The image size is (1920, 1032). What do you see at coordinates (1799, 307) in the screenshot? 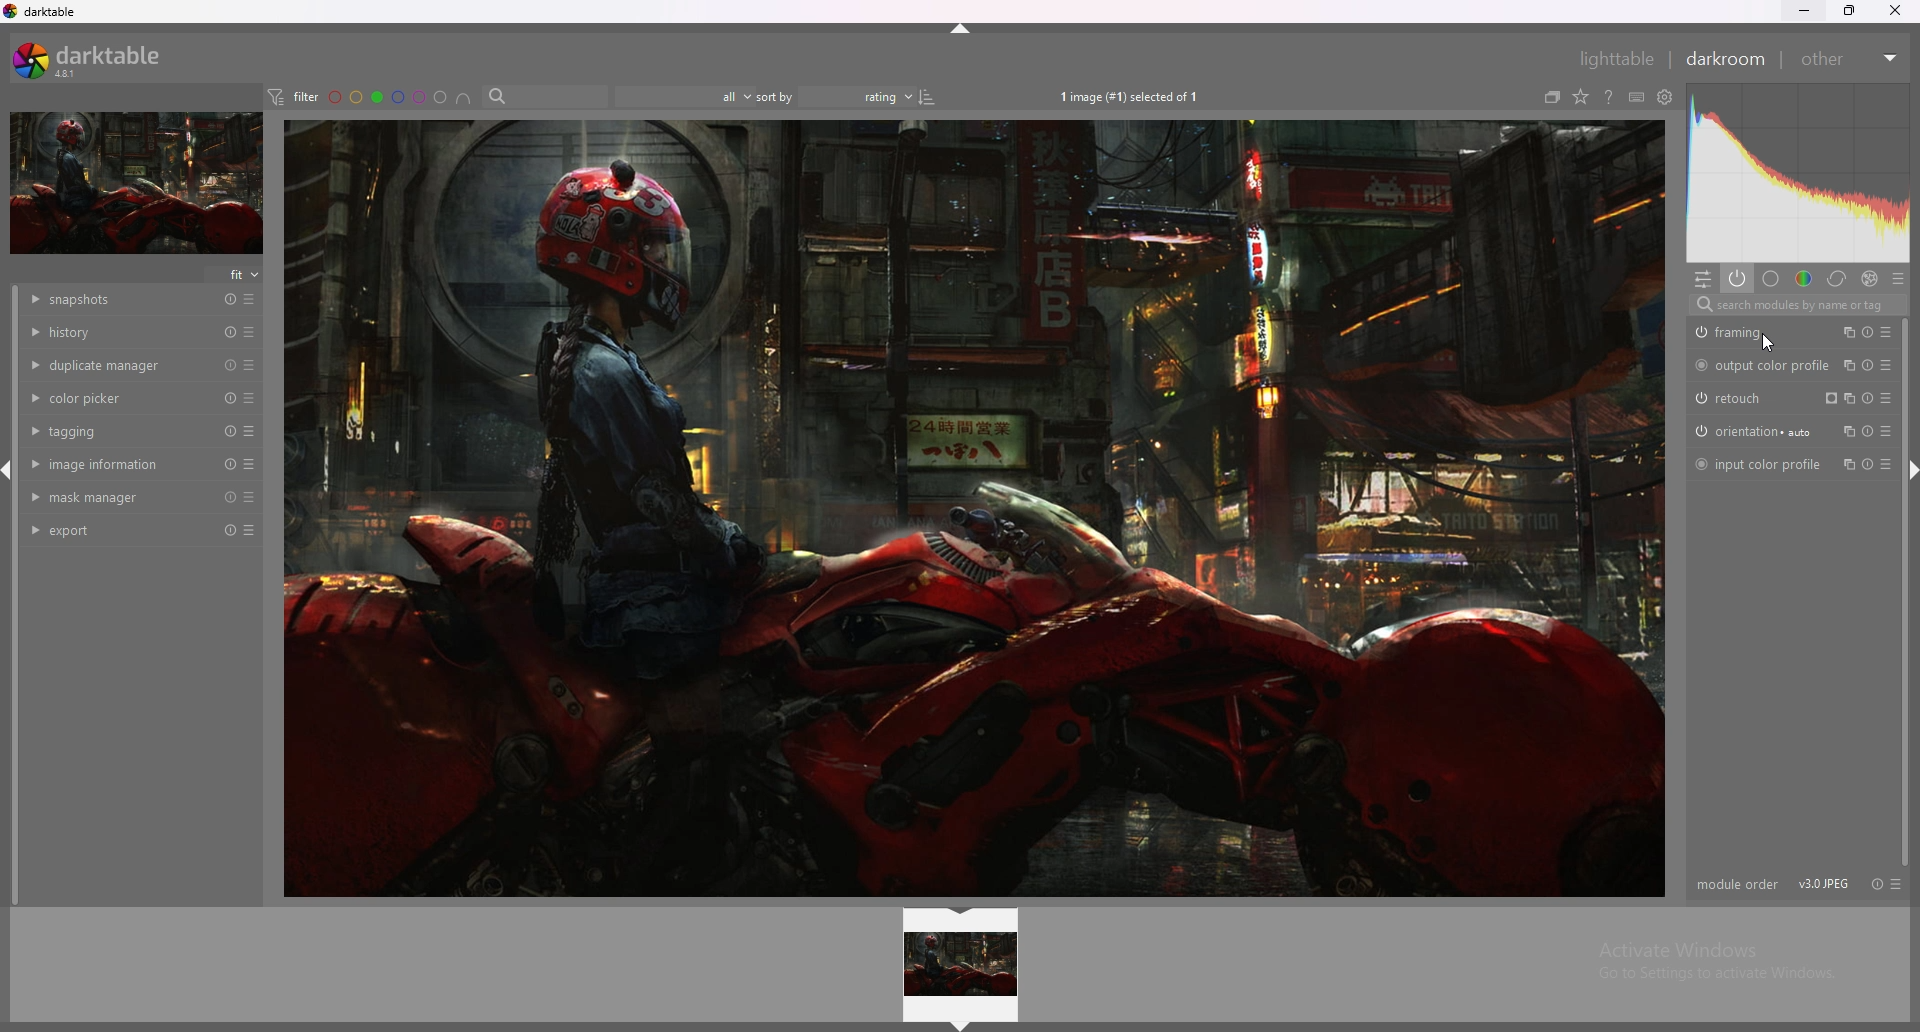
I see `search modules` at bounding box center [1799, 307].